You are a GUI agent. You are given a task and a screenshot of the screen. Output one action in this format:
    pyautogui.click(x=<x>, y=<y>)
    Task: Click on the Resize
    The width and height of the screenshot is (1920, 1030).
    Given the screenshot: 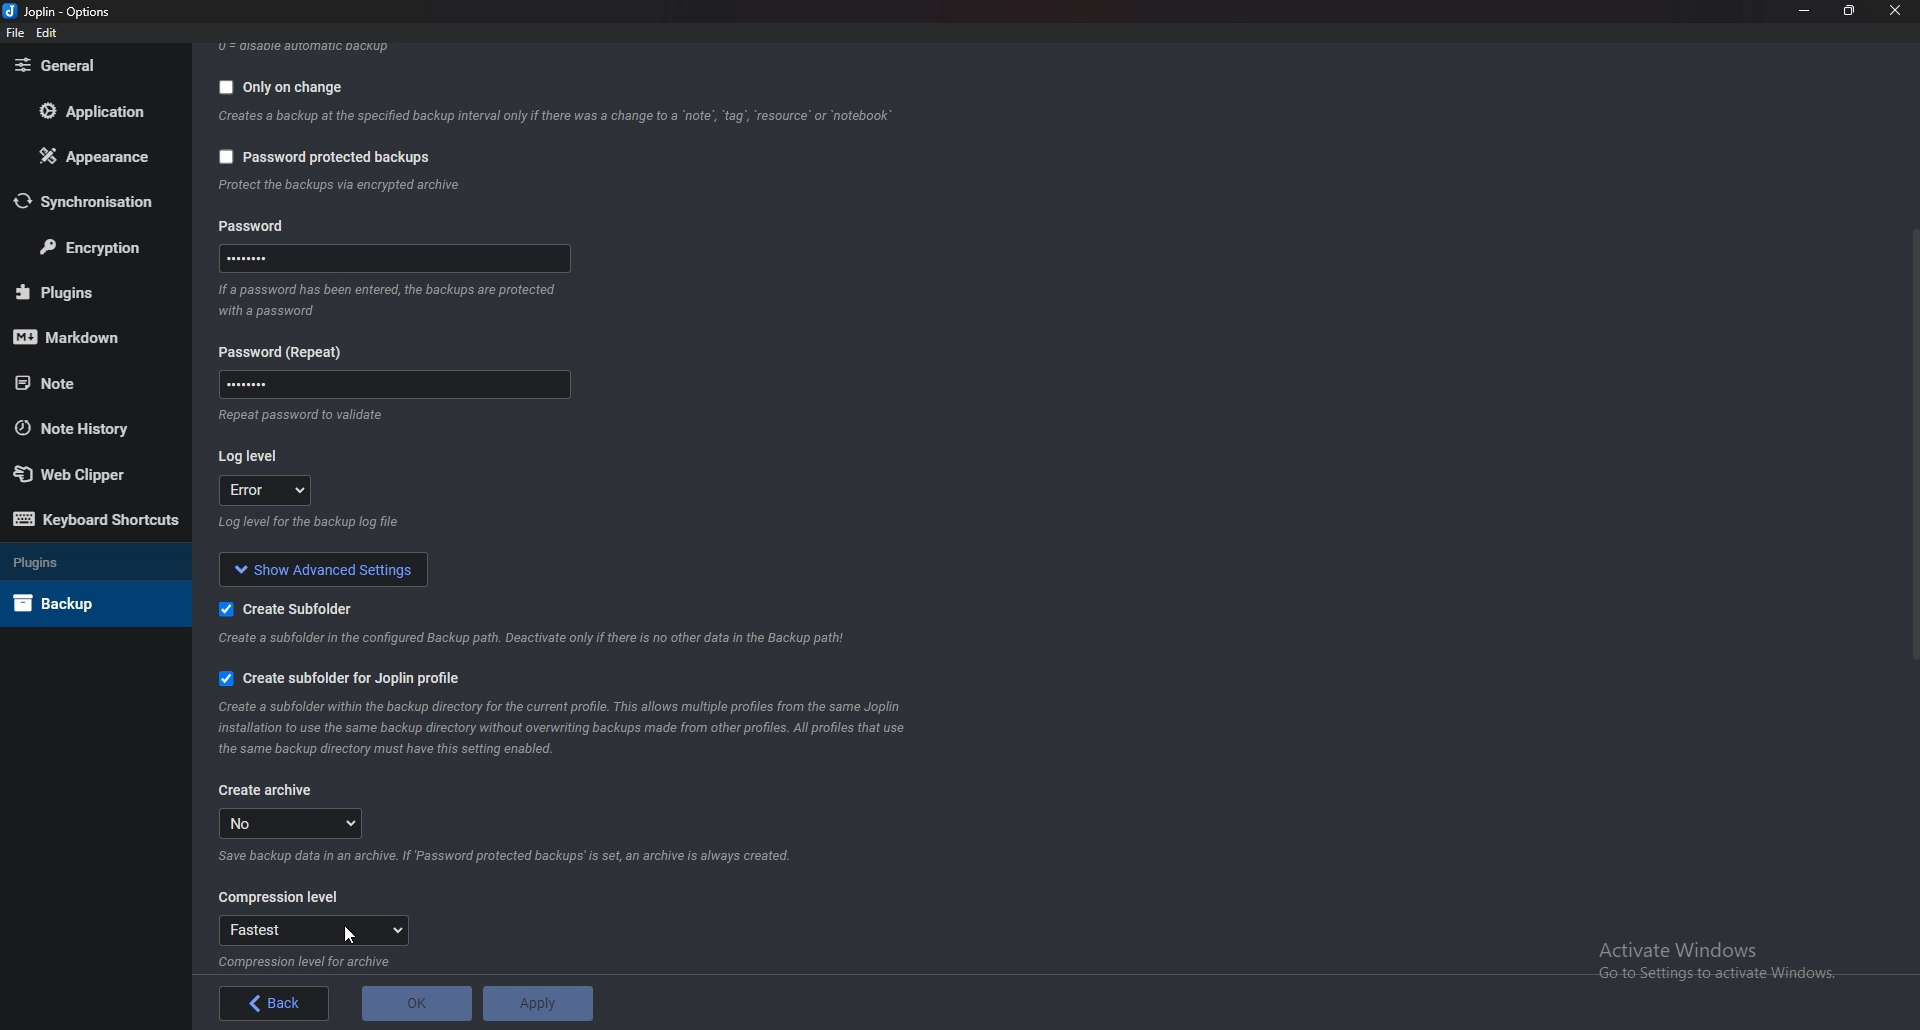 What is the action you would take?
    pyautogui.click(x=1852, y=10)
    